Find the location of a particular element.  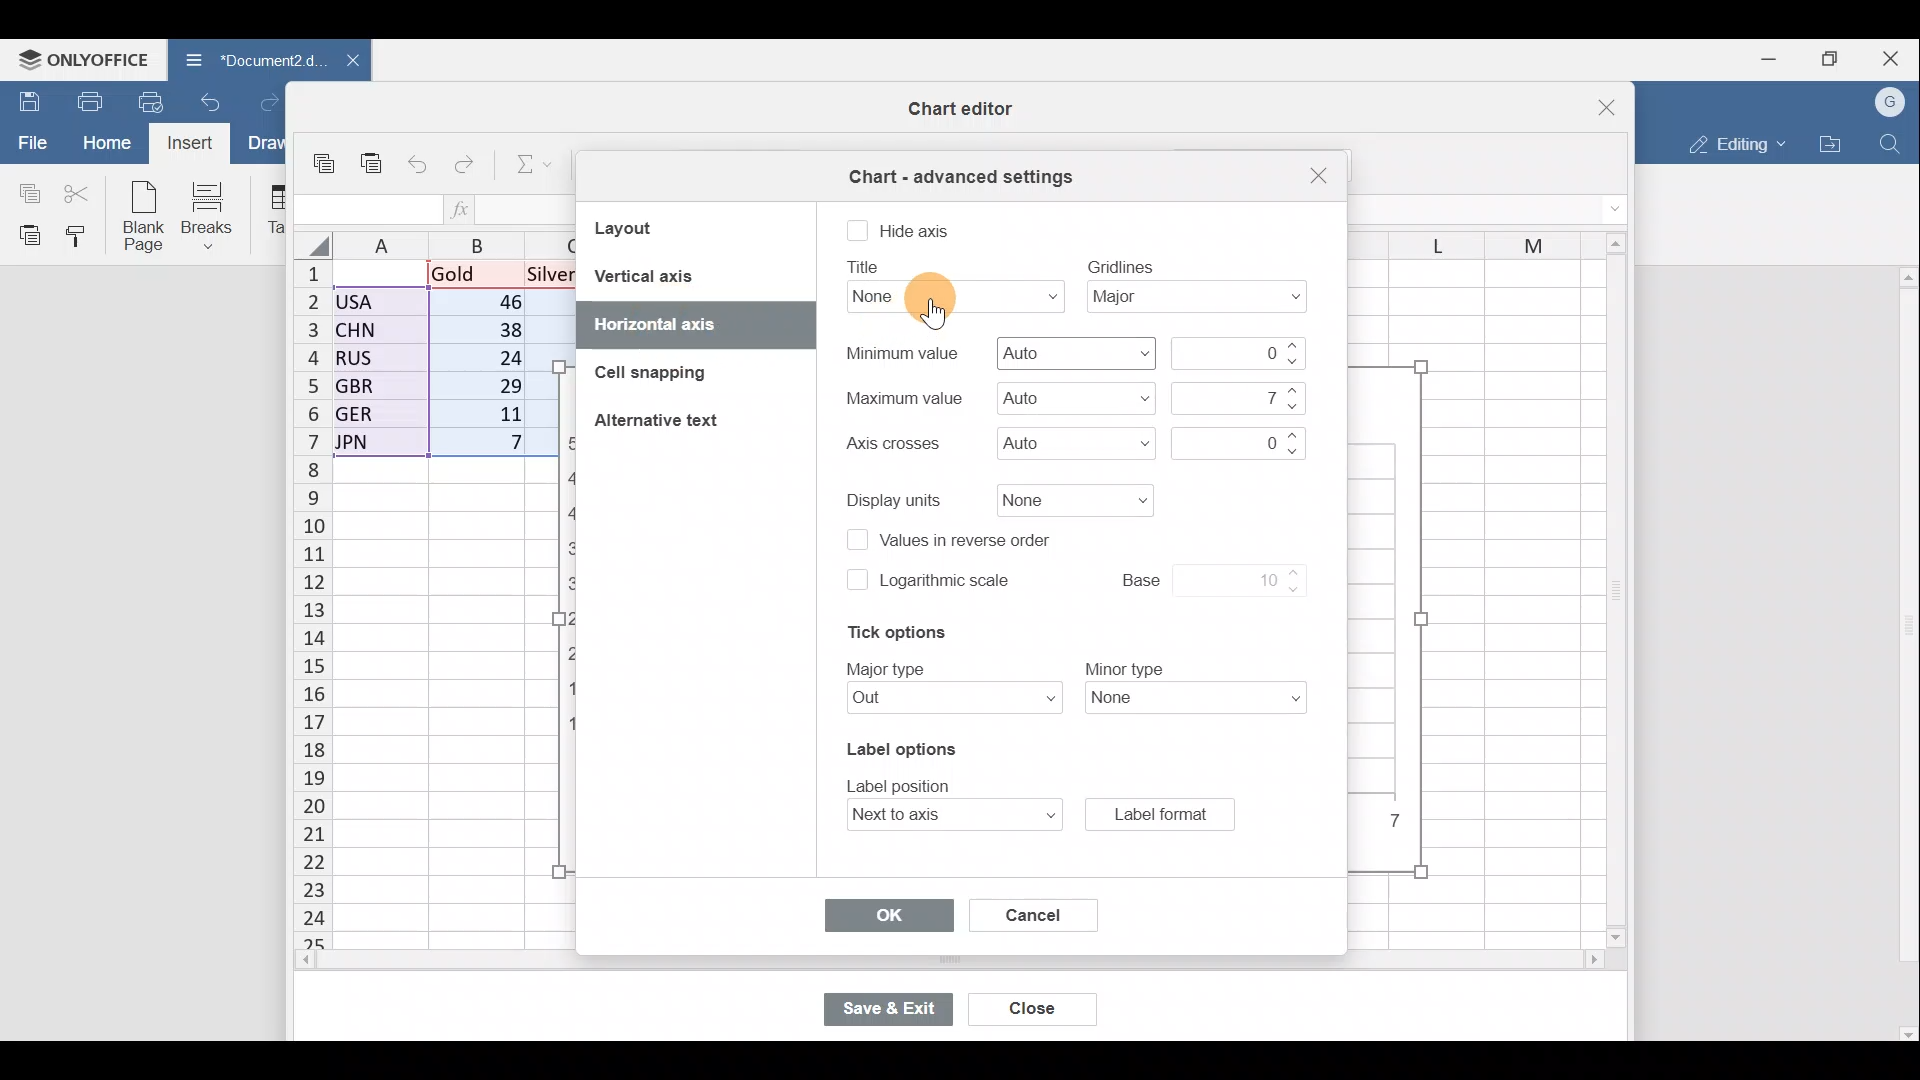

Axis crosses value is located at coordinates (1234, 440).